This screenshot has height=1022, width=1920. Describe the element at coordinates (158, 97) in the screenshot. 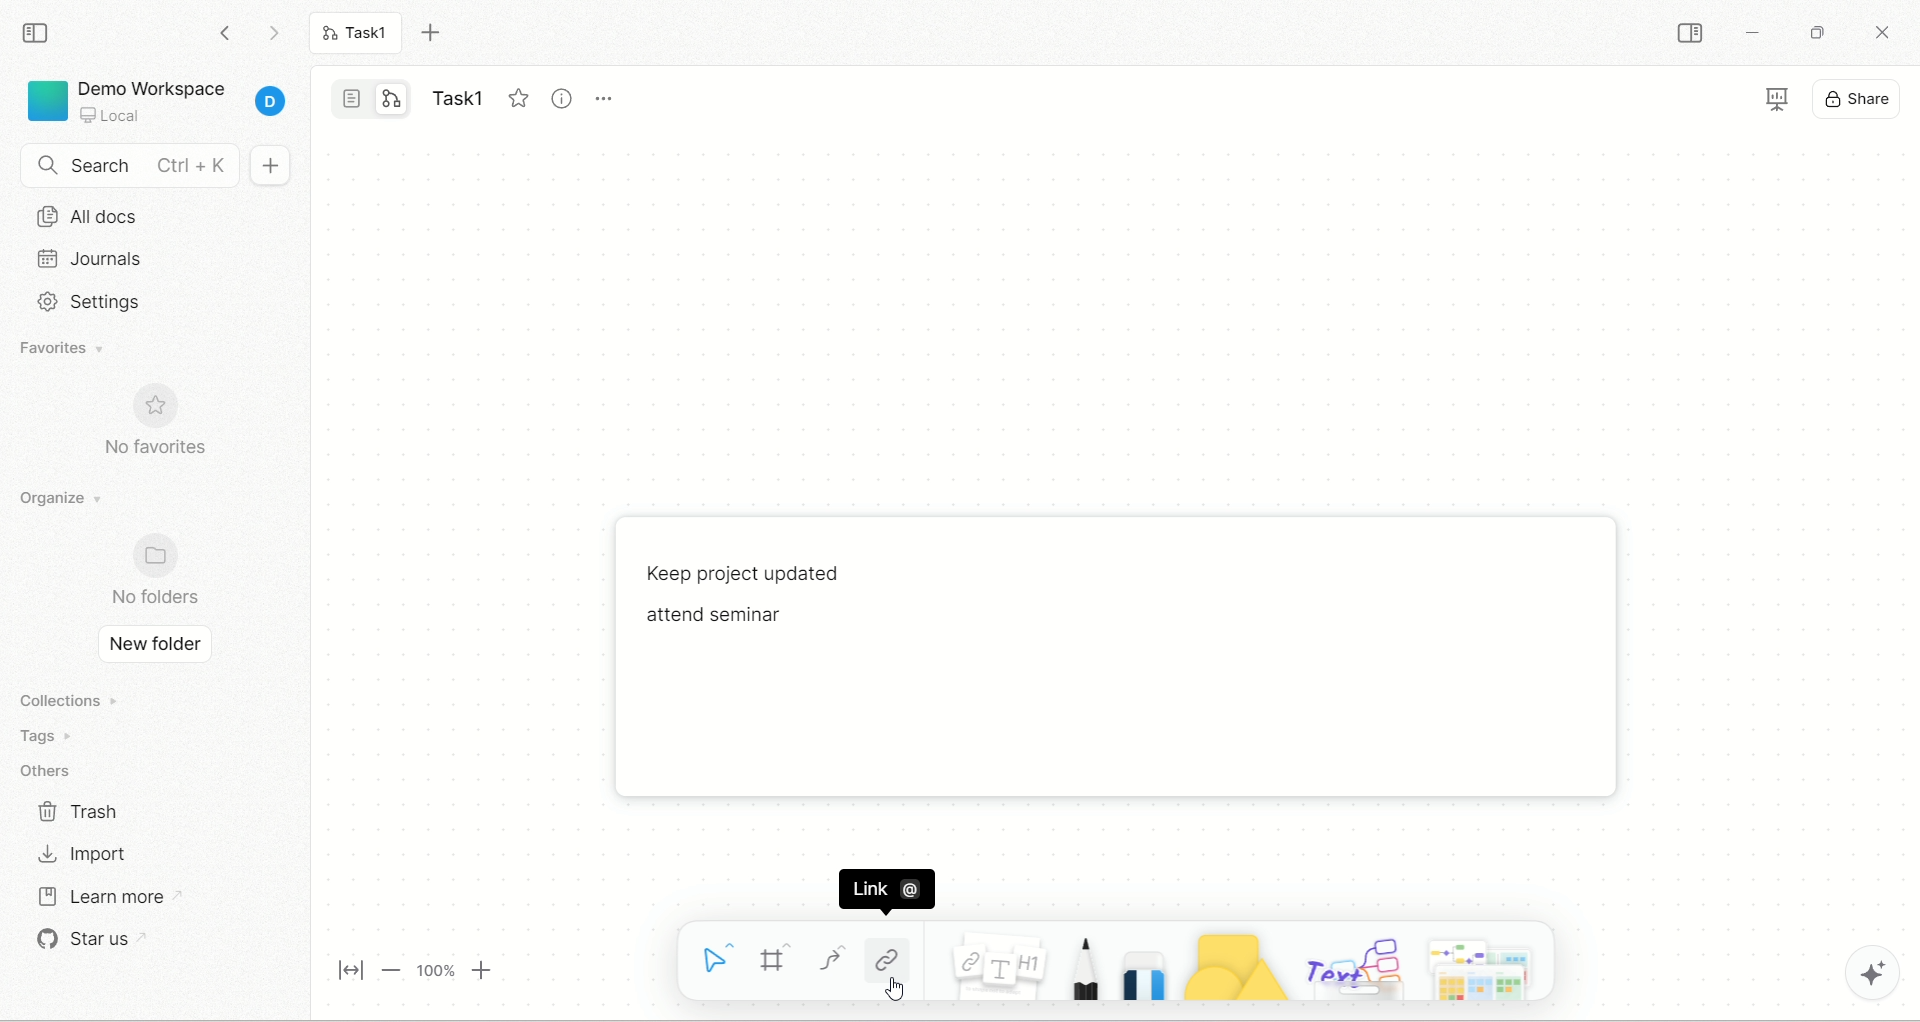

I see `project - Demo Workspace` at that location.